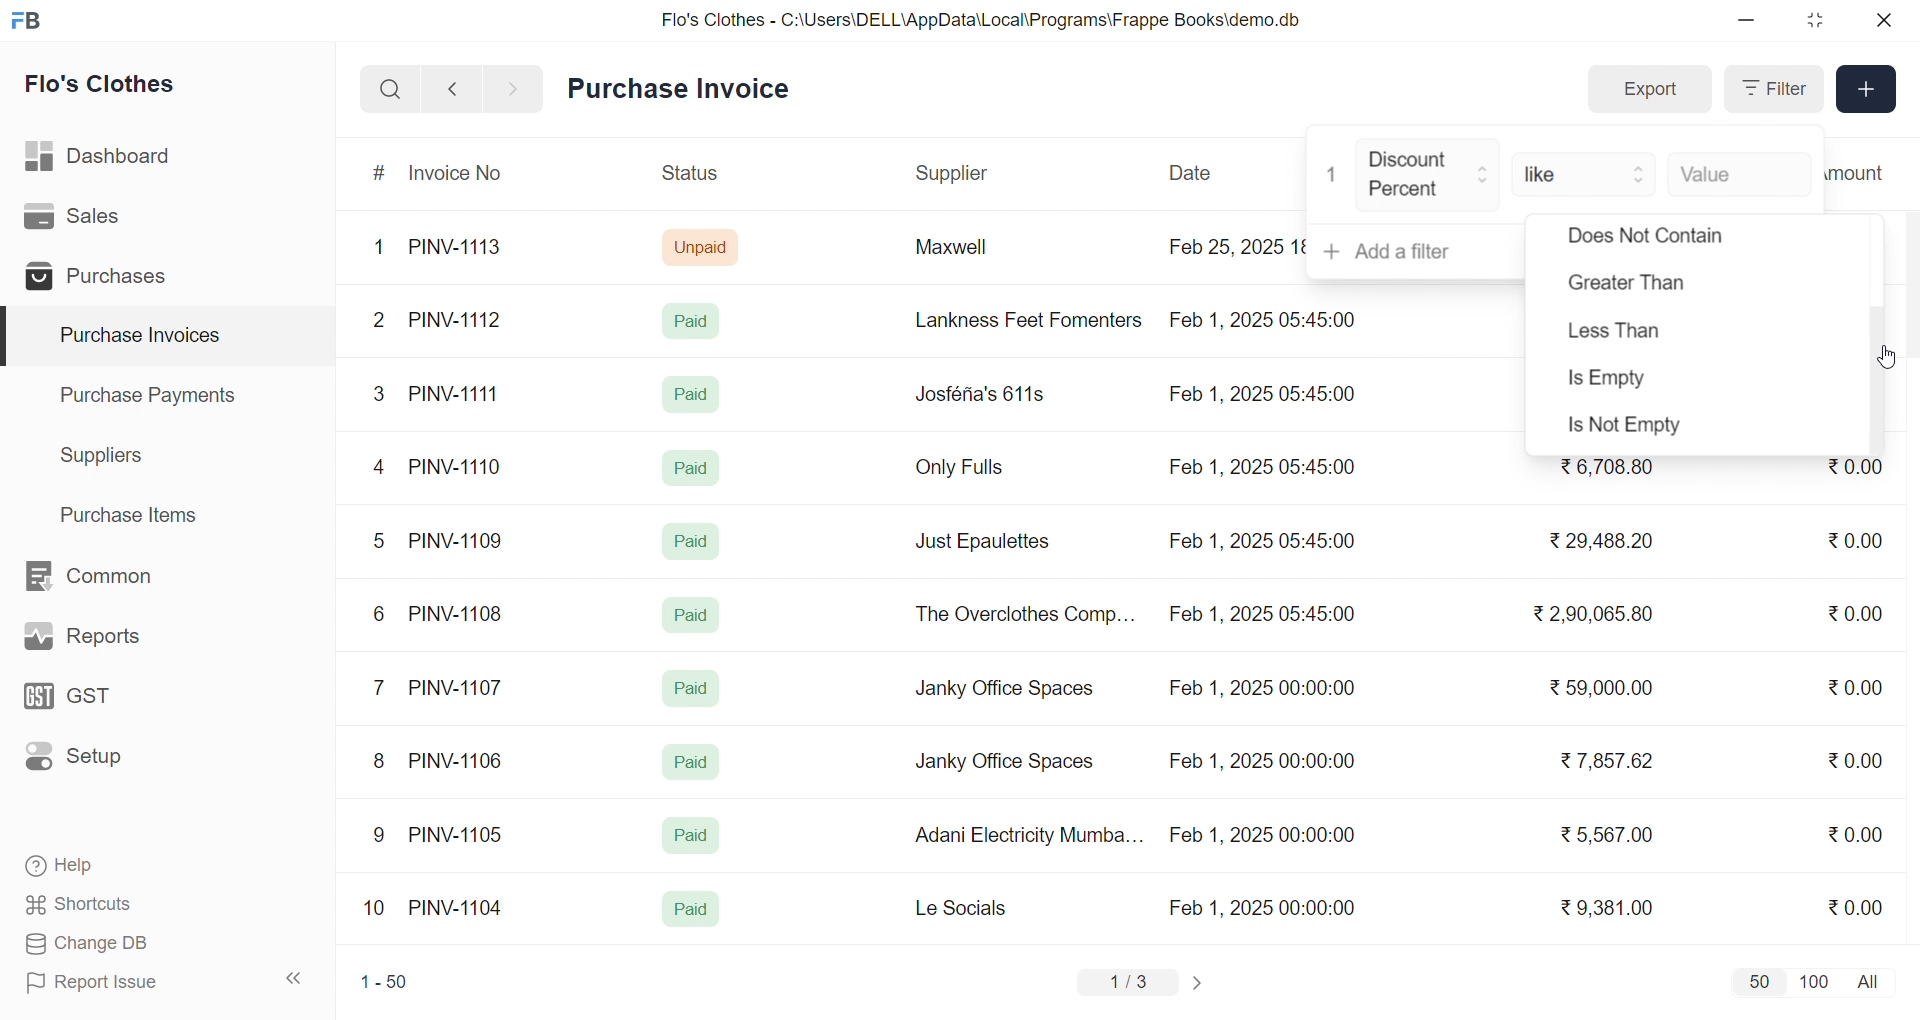 Image resolution: width=1920 pixels, height=1020 pixels. Describe the element at coordinates (463, 761) in the screenshot. I see `PINV-1106` at that location.